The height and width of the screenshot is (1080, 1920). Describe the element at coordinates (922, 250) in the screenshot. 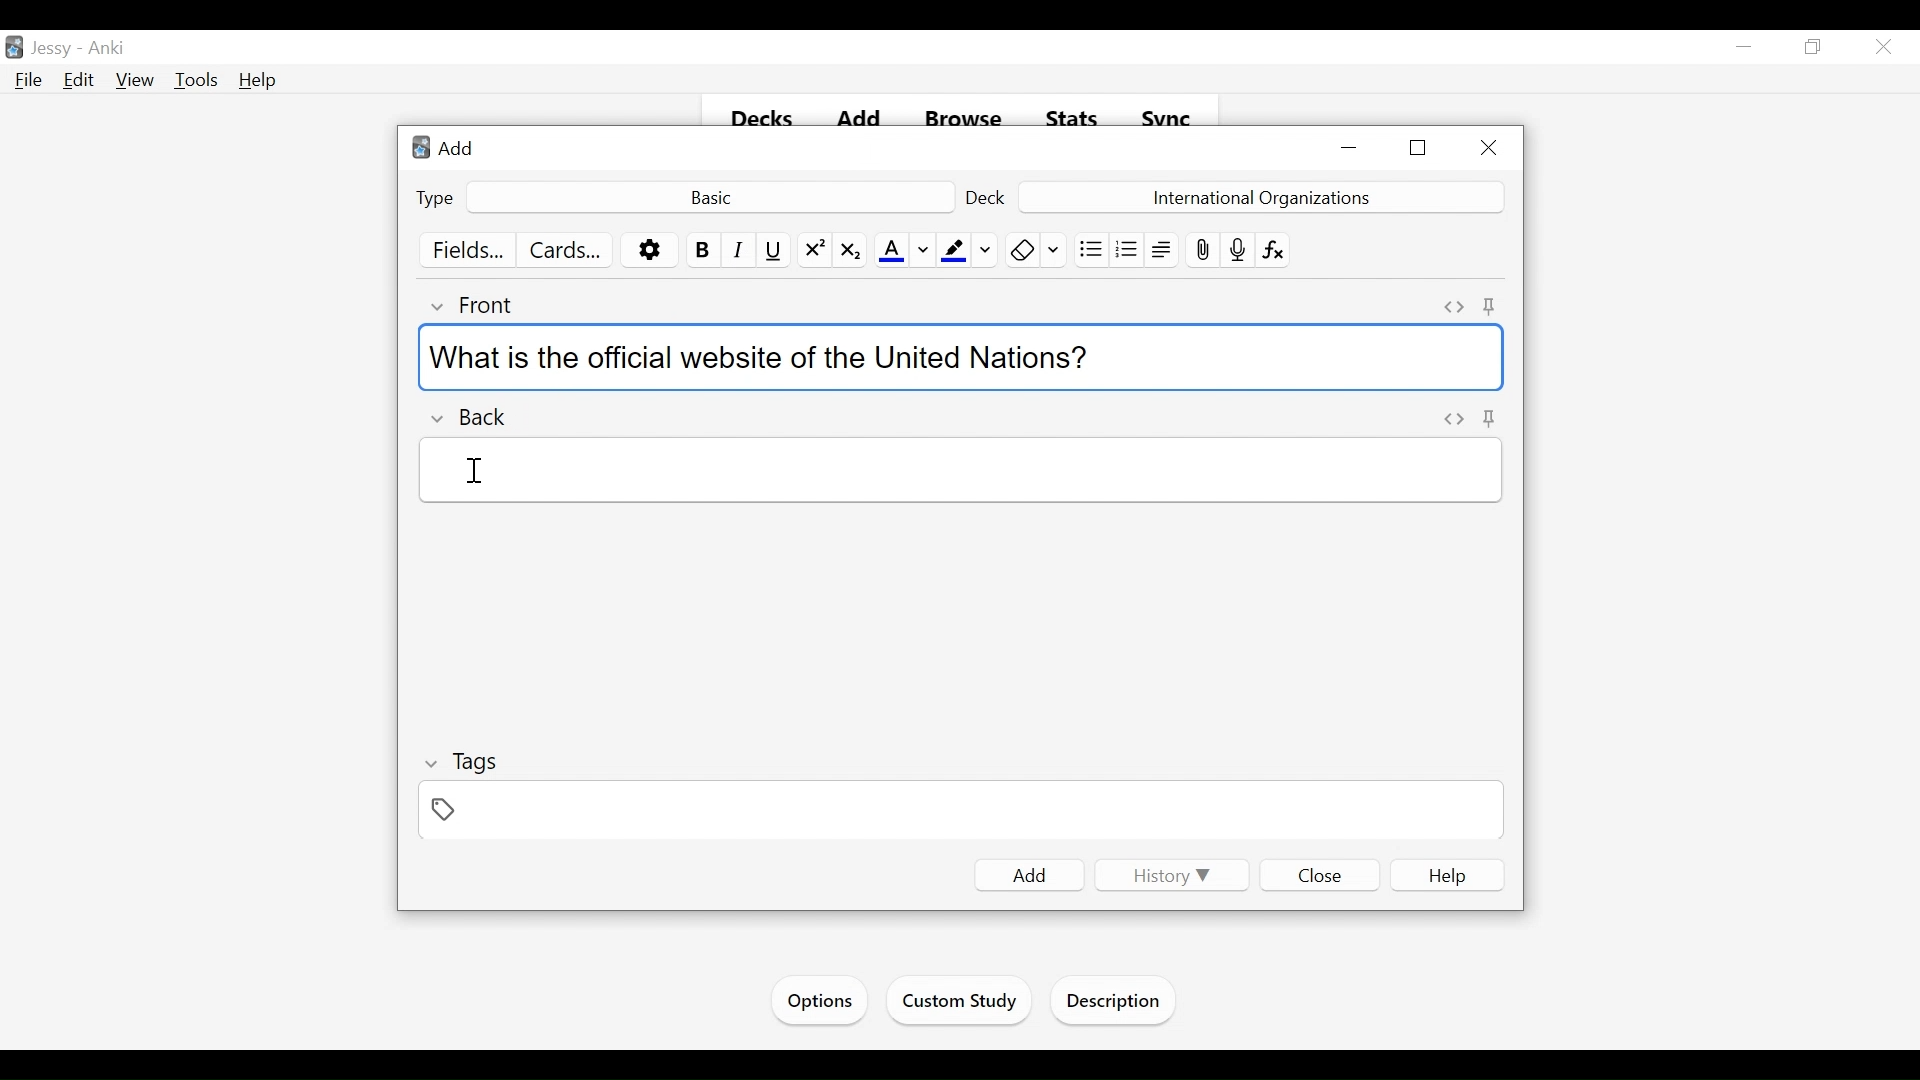

I see `Change color` at that location.